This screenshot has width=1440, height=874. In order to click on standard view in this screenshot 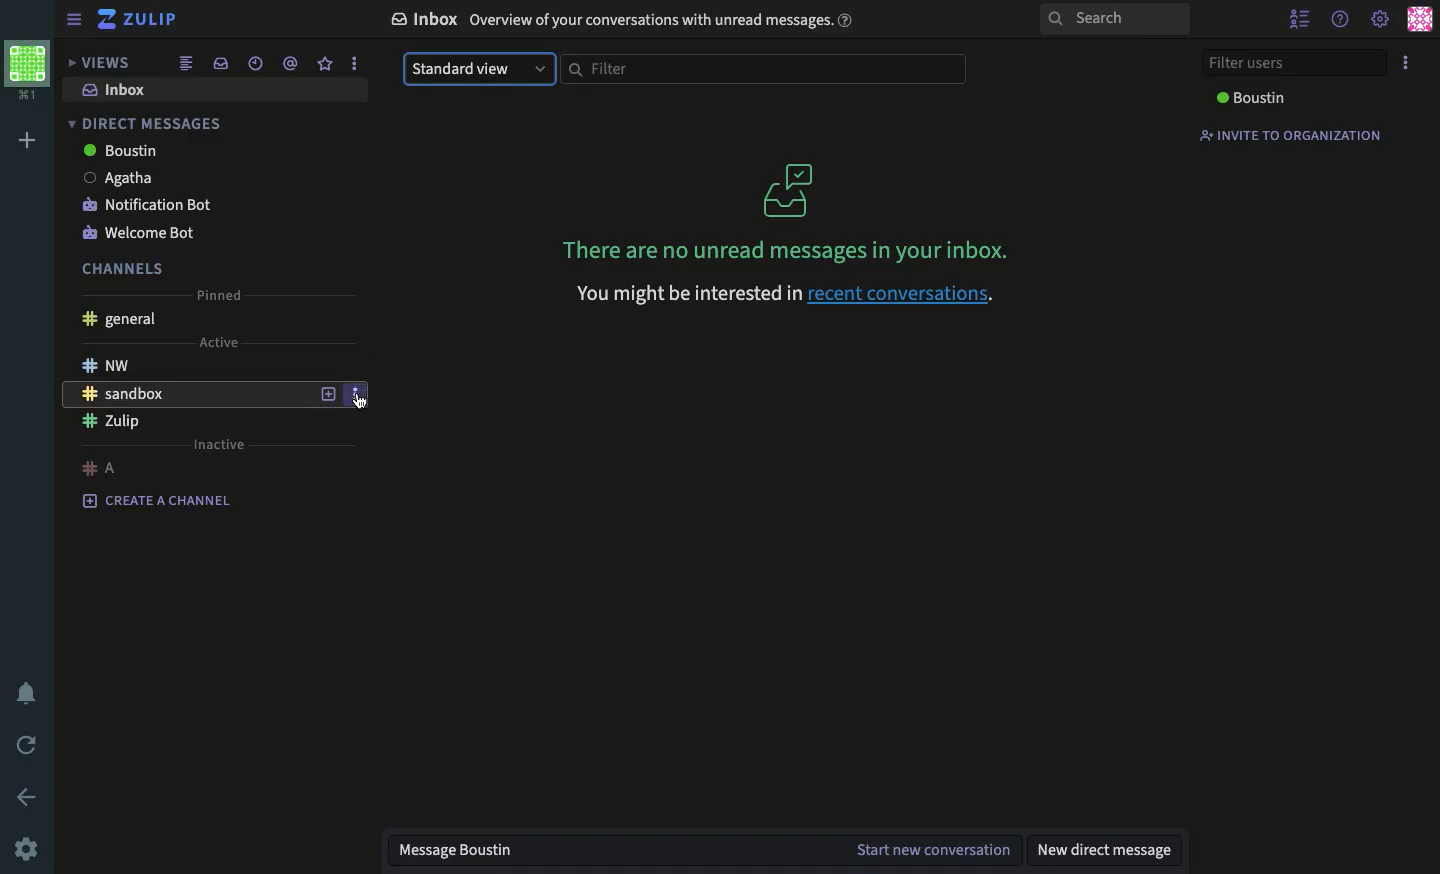, I will do `click(480, 69)`.